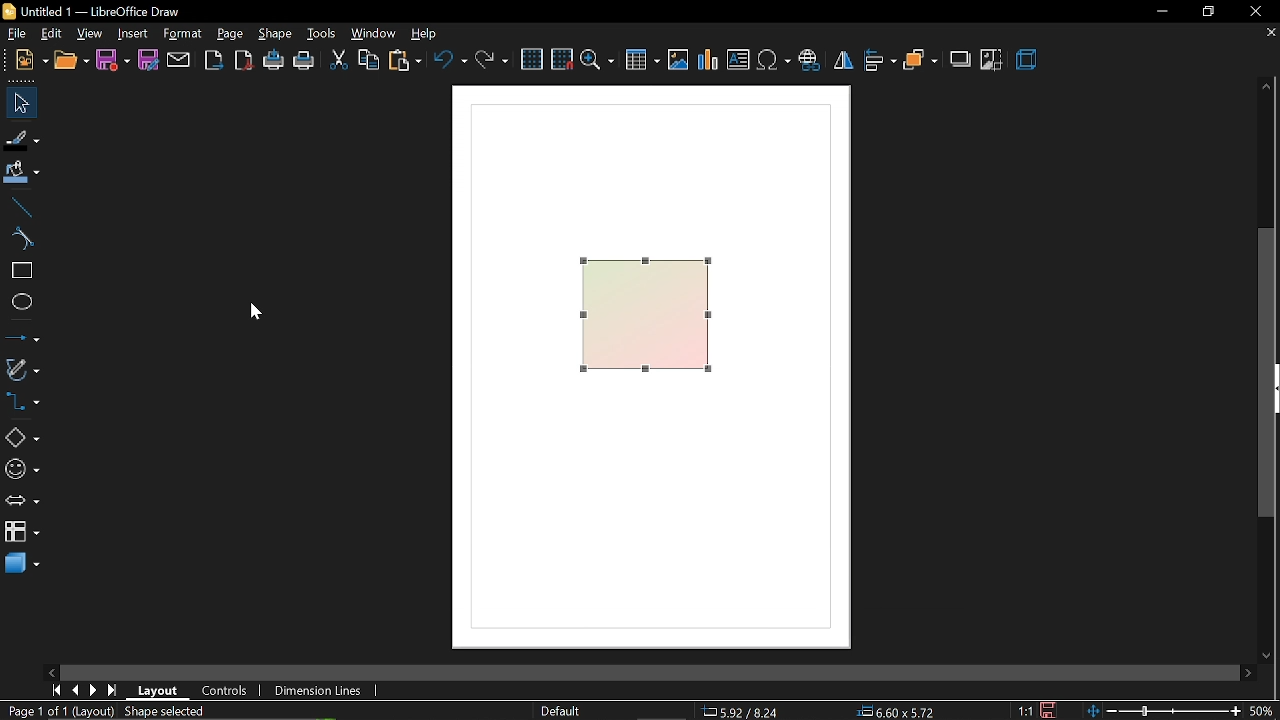  Describe the element at coordinates (678, 60) in the screenshot. I see `Insert image` at that location.